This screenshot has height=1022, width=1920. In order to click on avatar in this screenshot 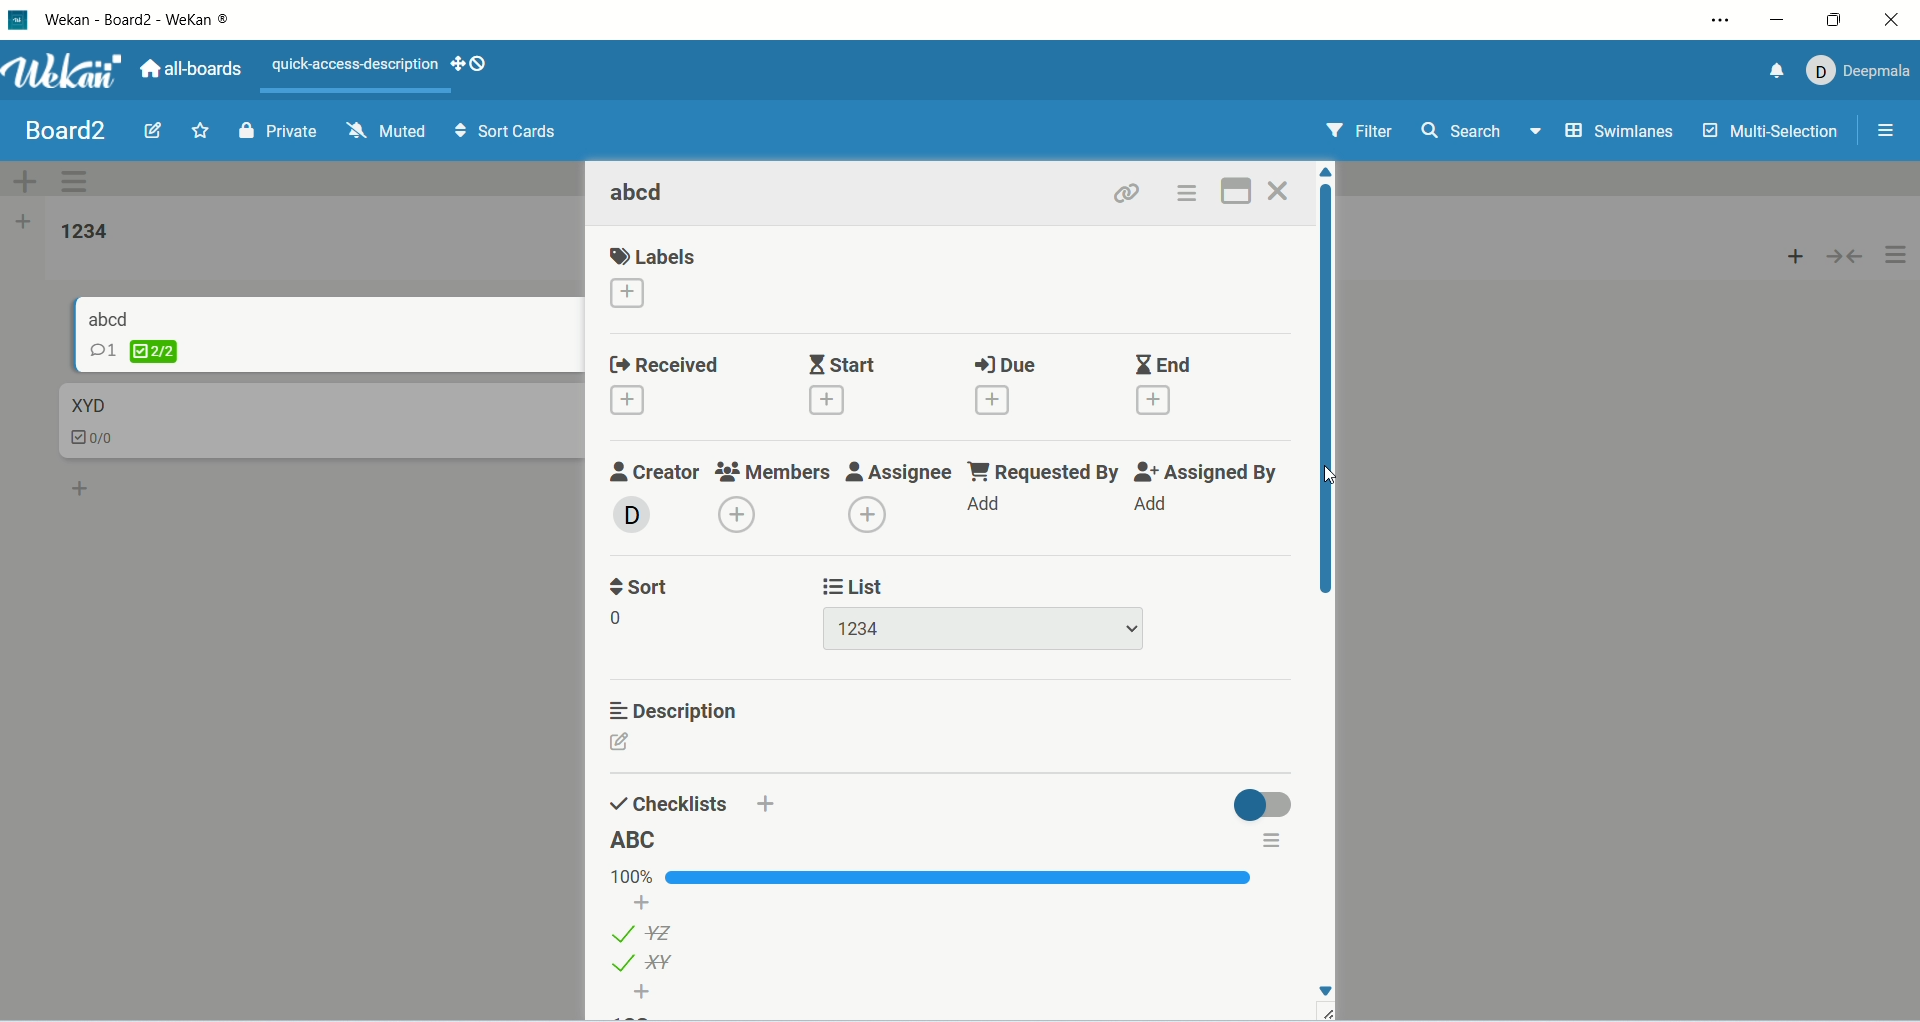, I will do `click(632, 512)`.